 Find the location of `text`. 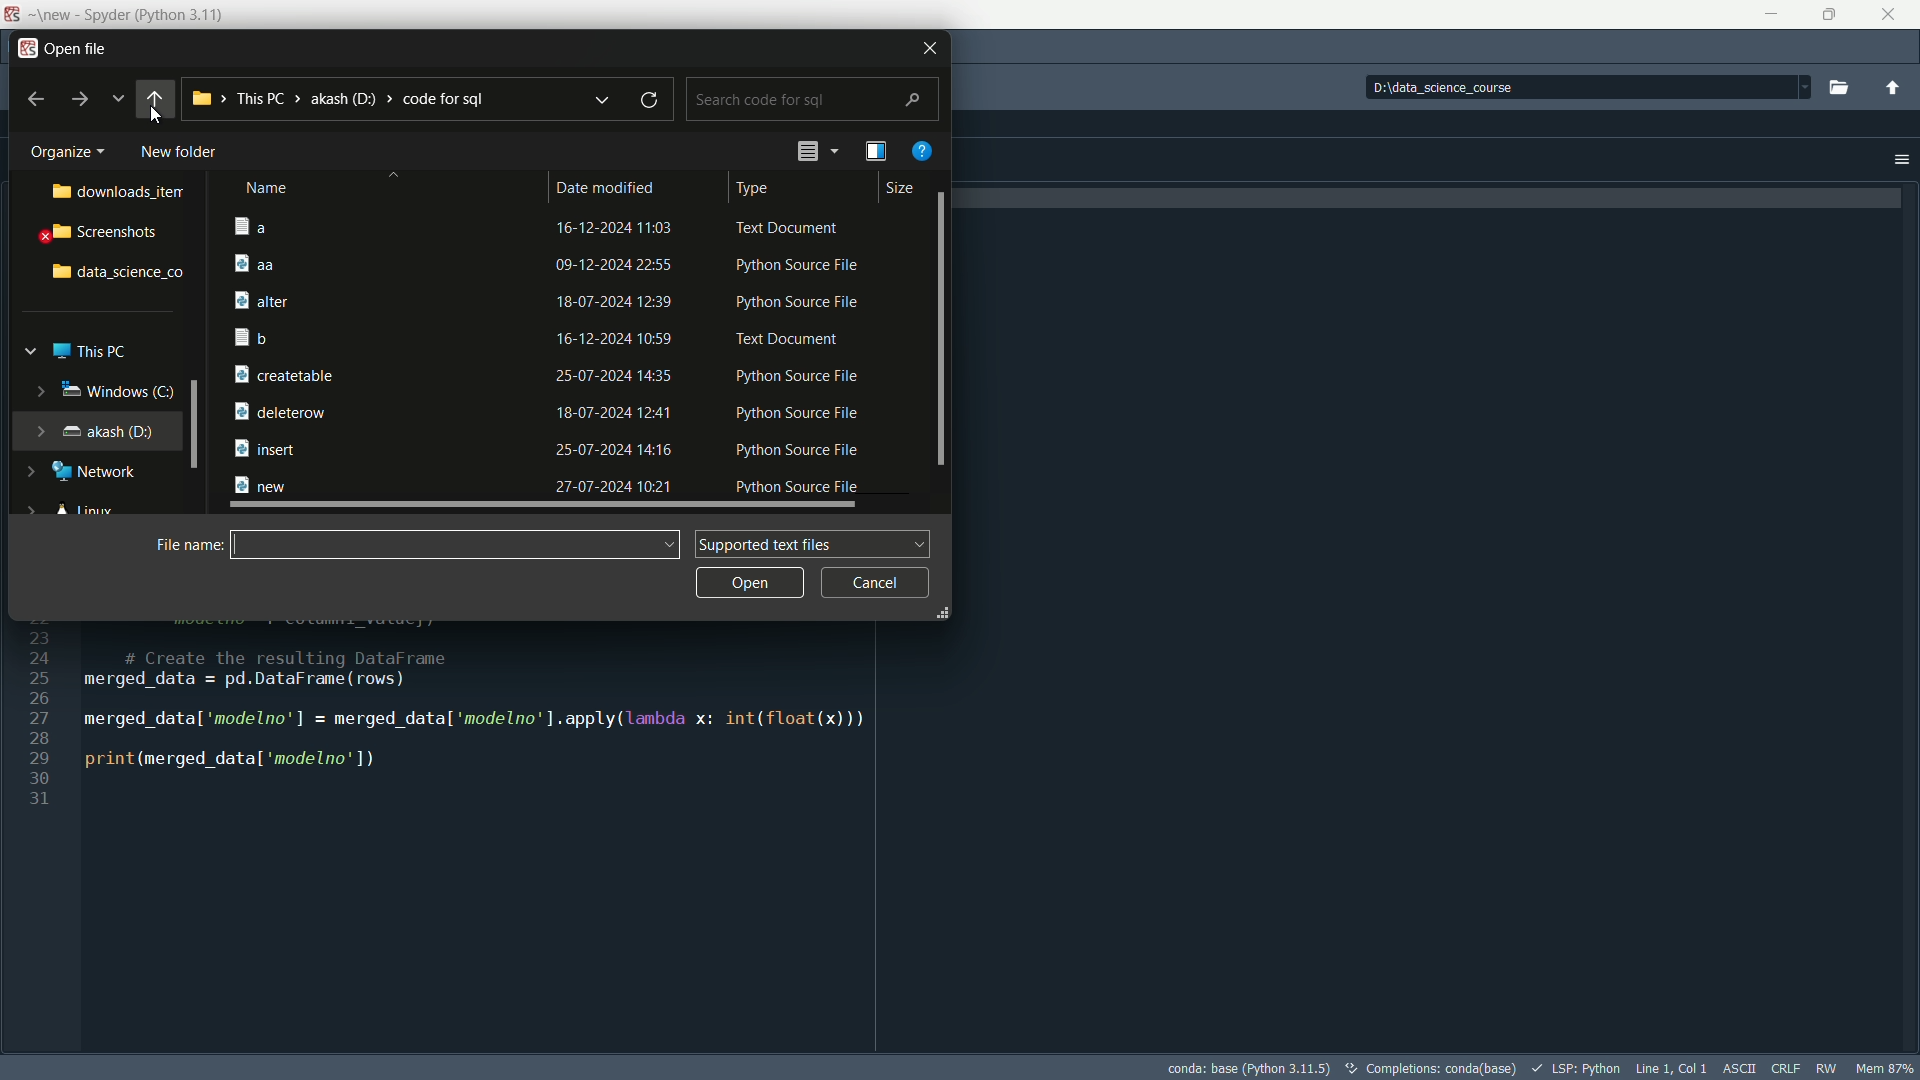

text is located at coordinates (1428, 1070).